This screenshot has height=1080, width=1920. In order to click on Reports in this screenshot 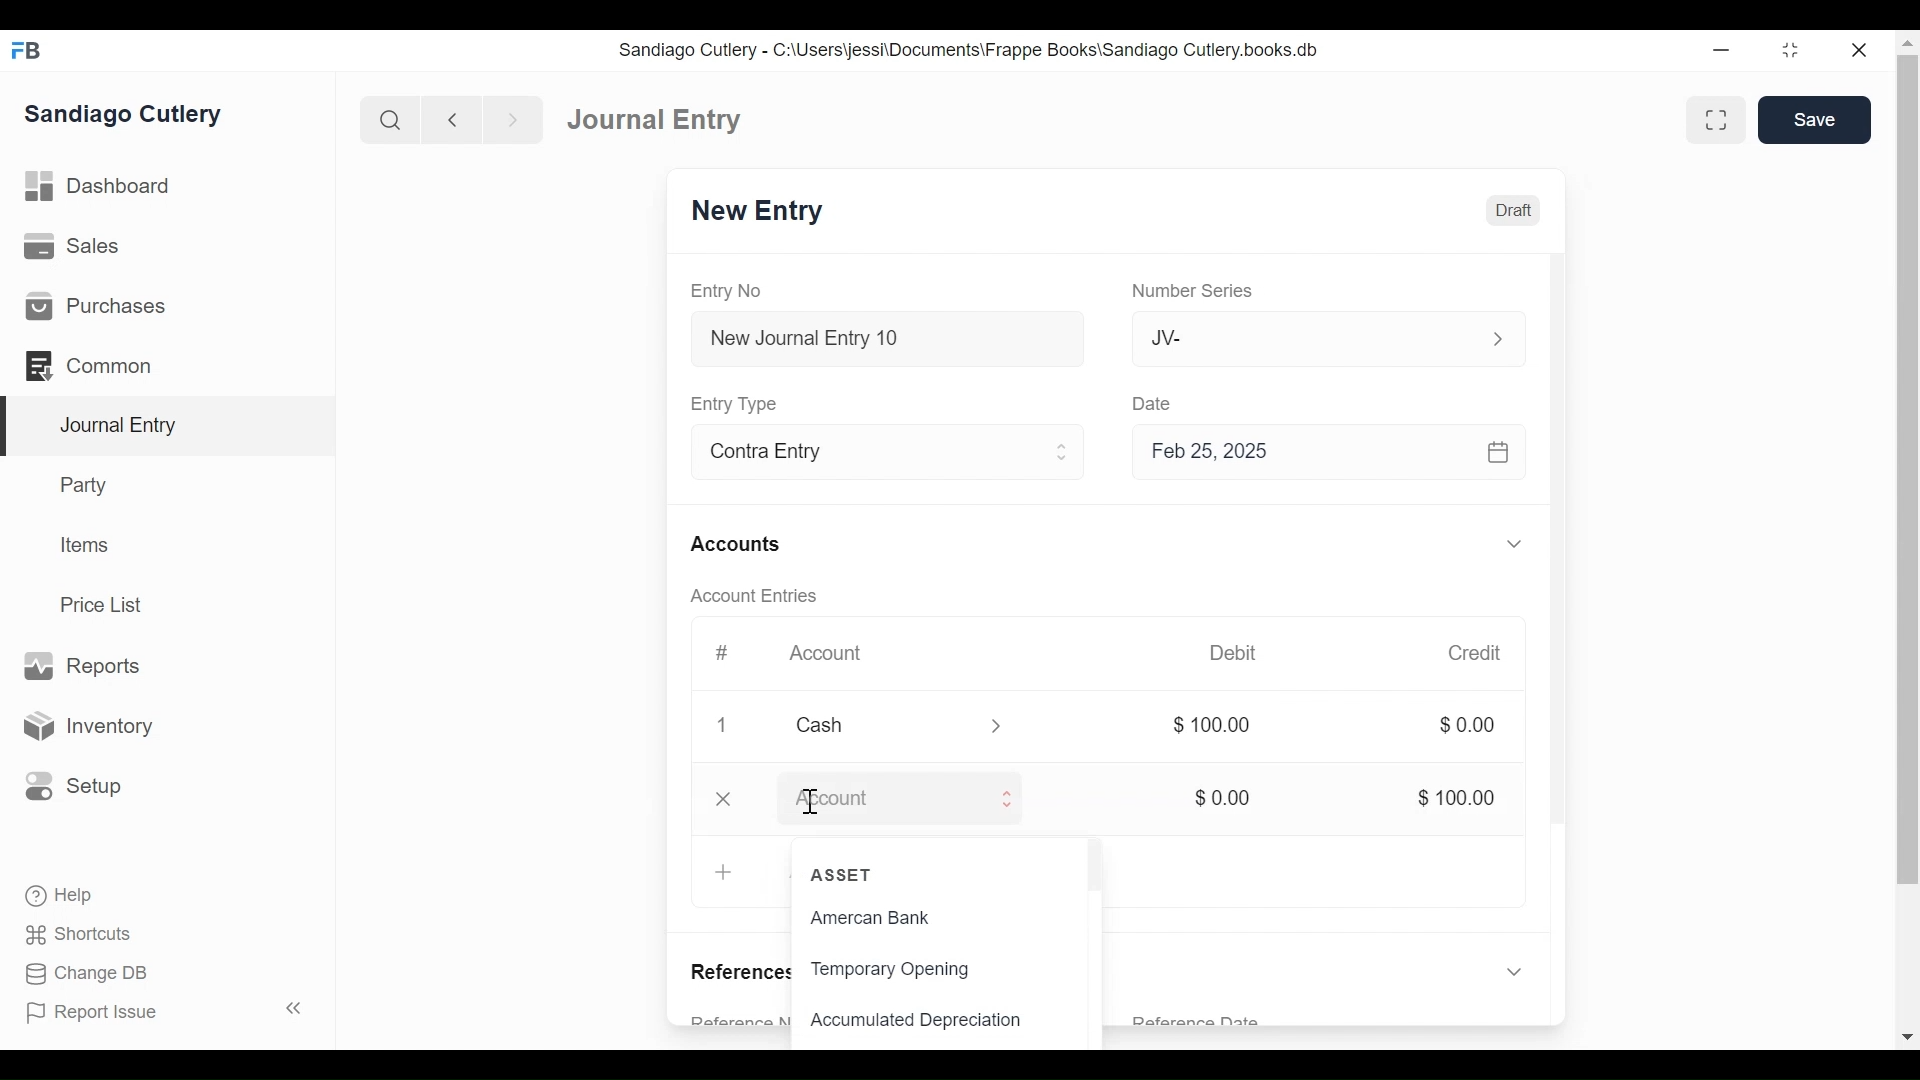, I will do `click(80, 665)`.